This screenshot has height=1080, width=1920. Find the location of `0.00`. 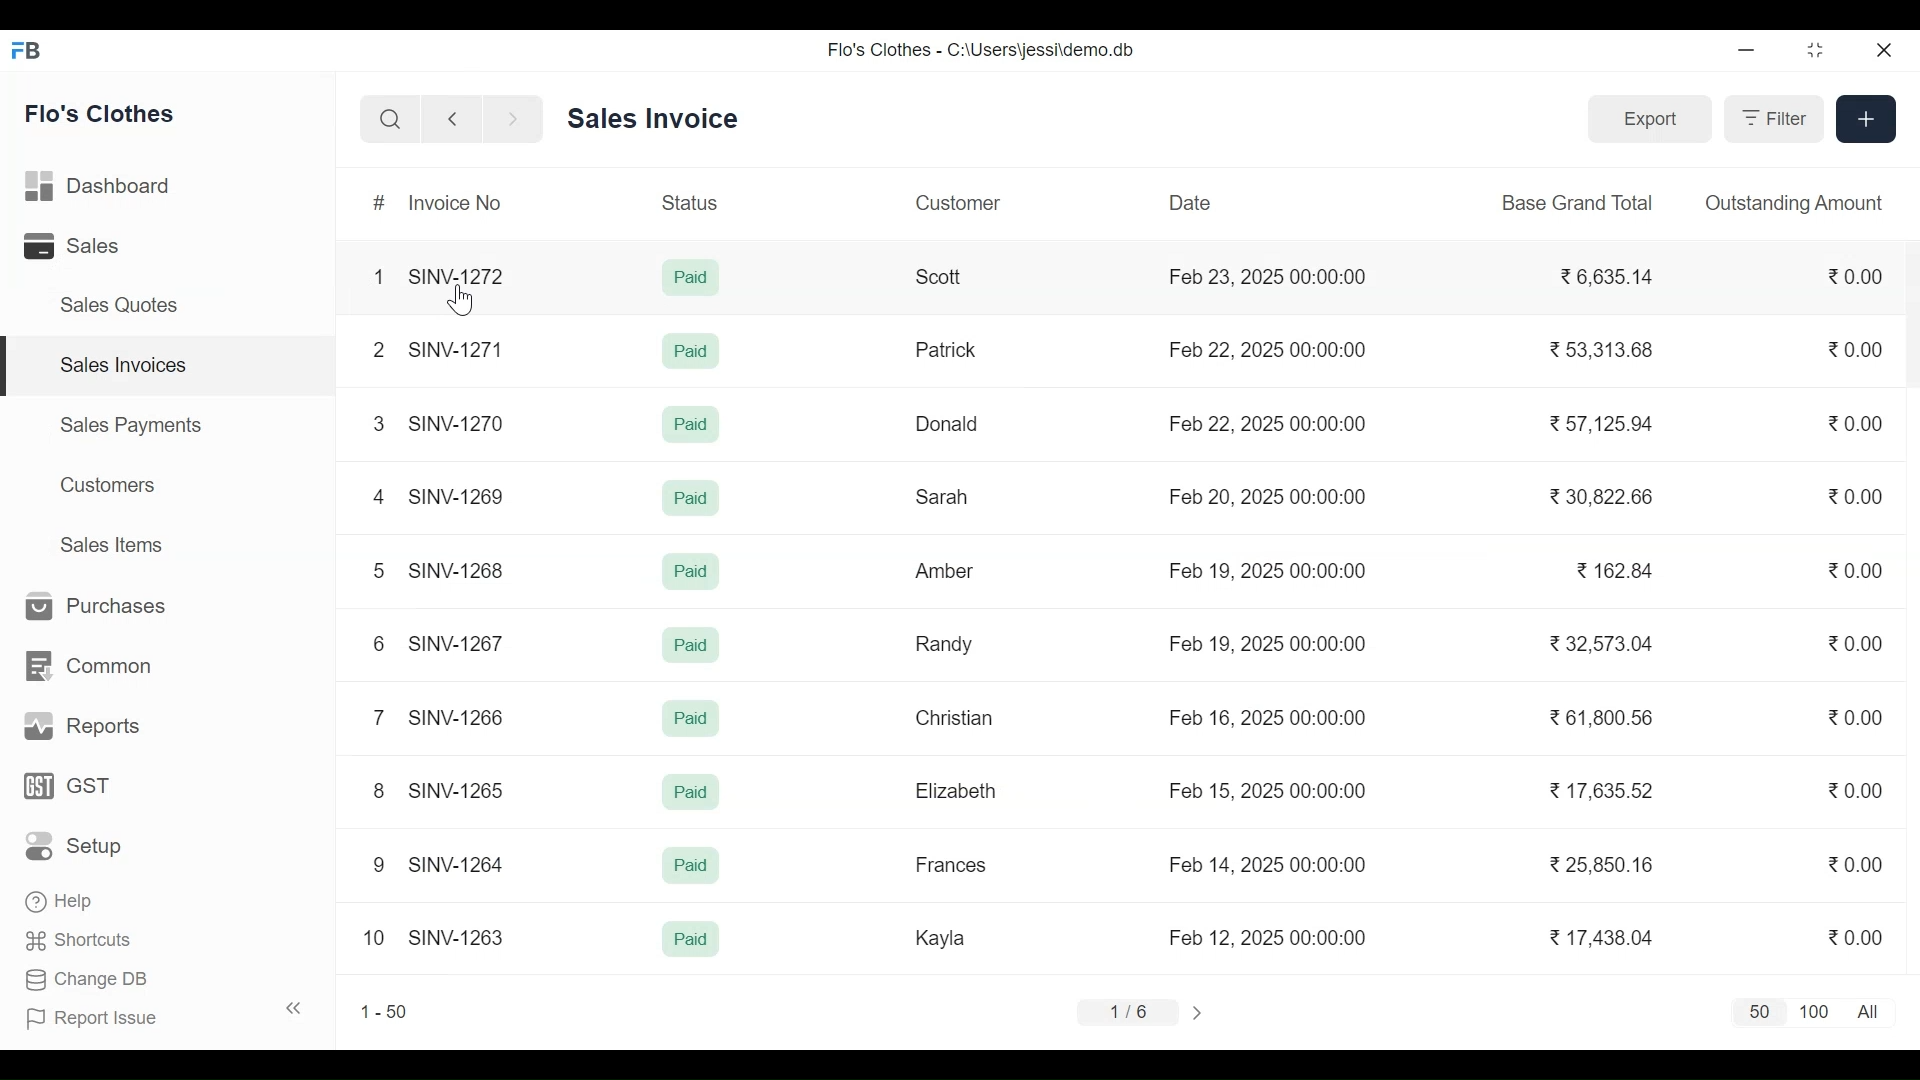

0.00 is located at coordinates (1856, 278).